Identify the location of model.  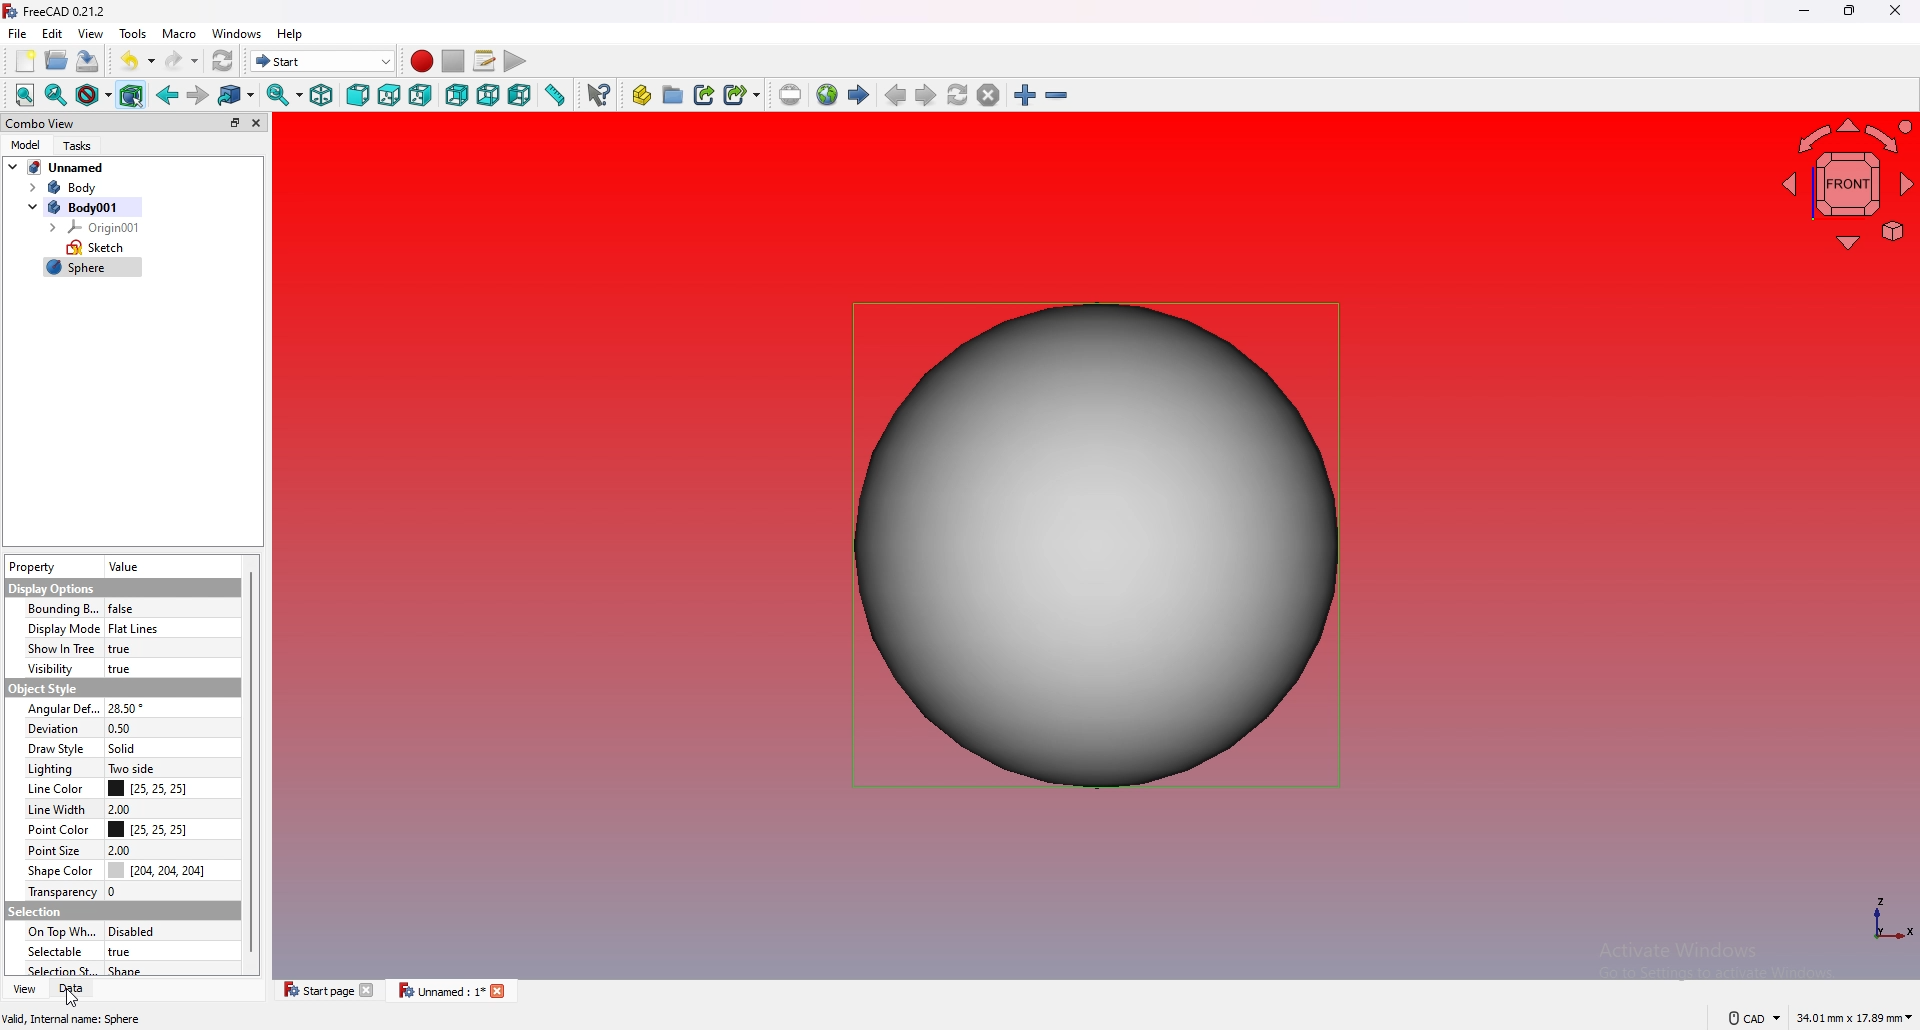
(24, 144).